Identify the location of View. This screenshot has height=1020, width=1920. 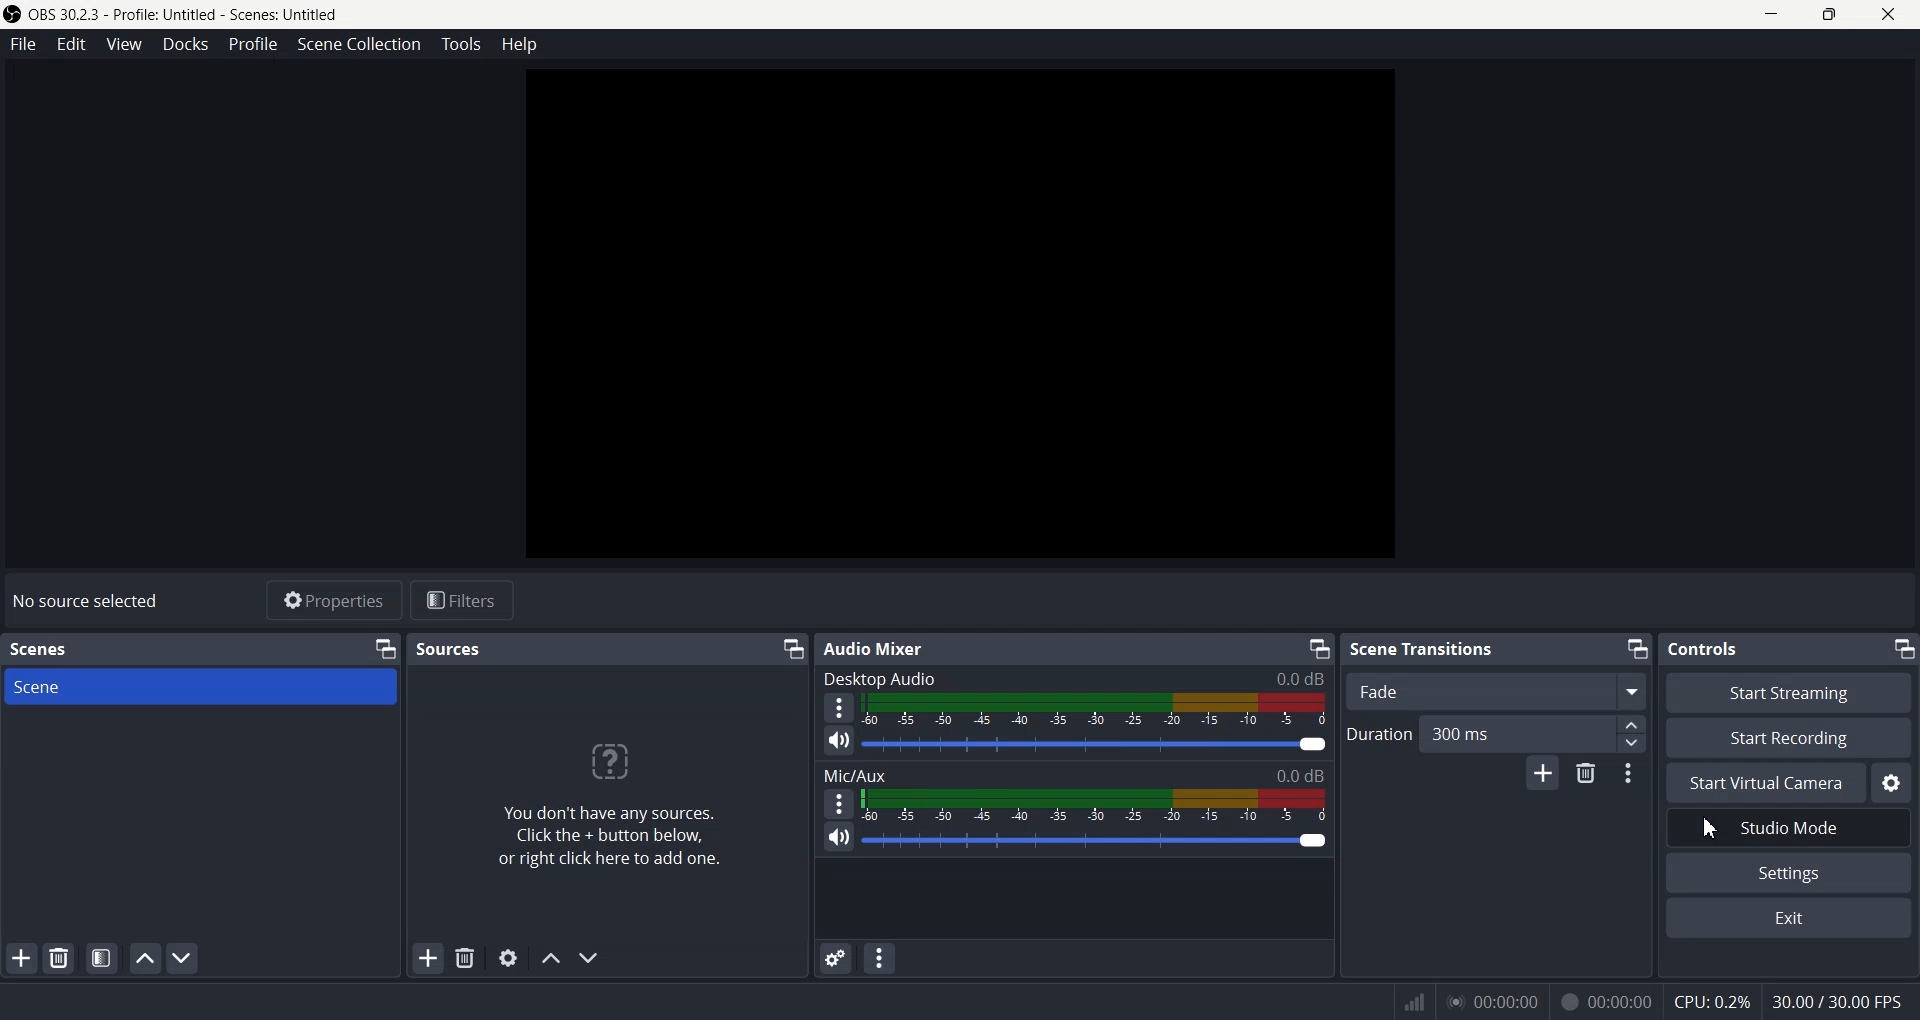
(123, 42).